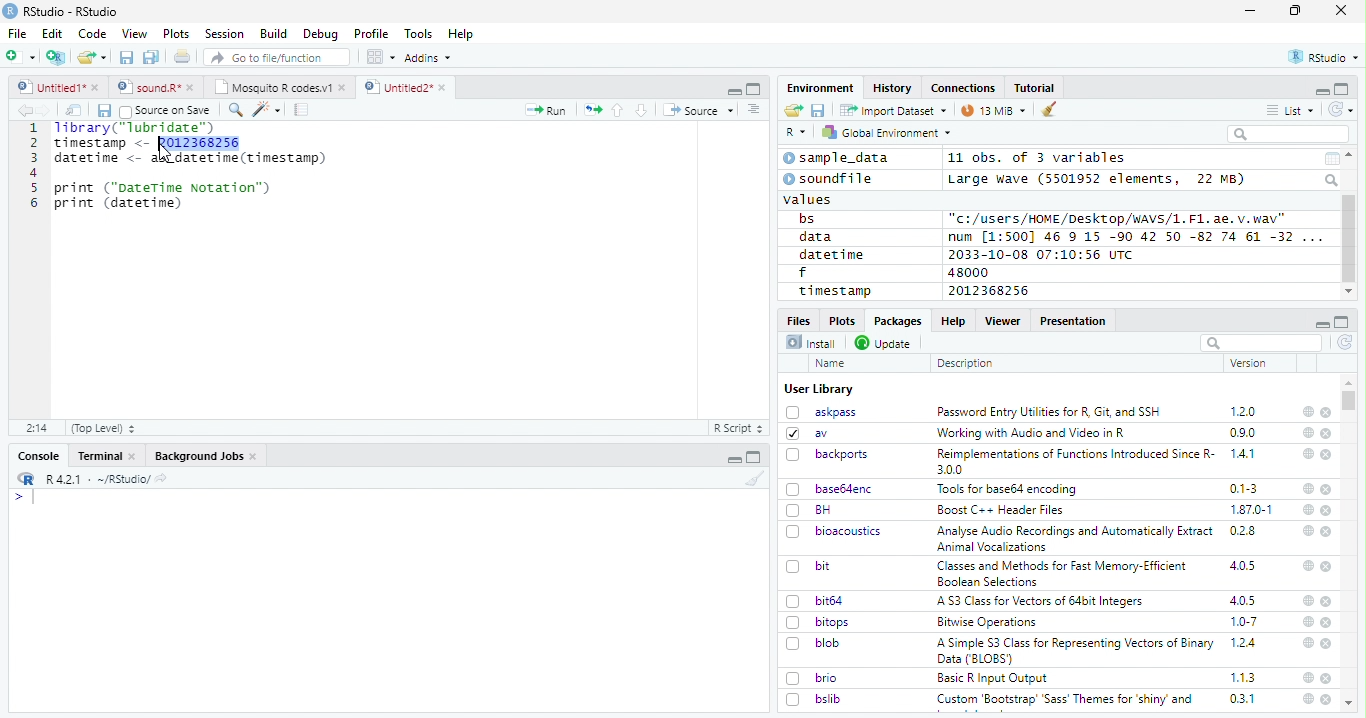  Describe the element at coordinates (223, 34) in the screenshot. I see `Session` at that location.